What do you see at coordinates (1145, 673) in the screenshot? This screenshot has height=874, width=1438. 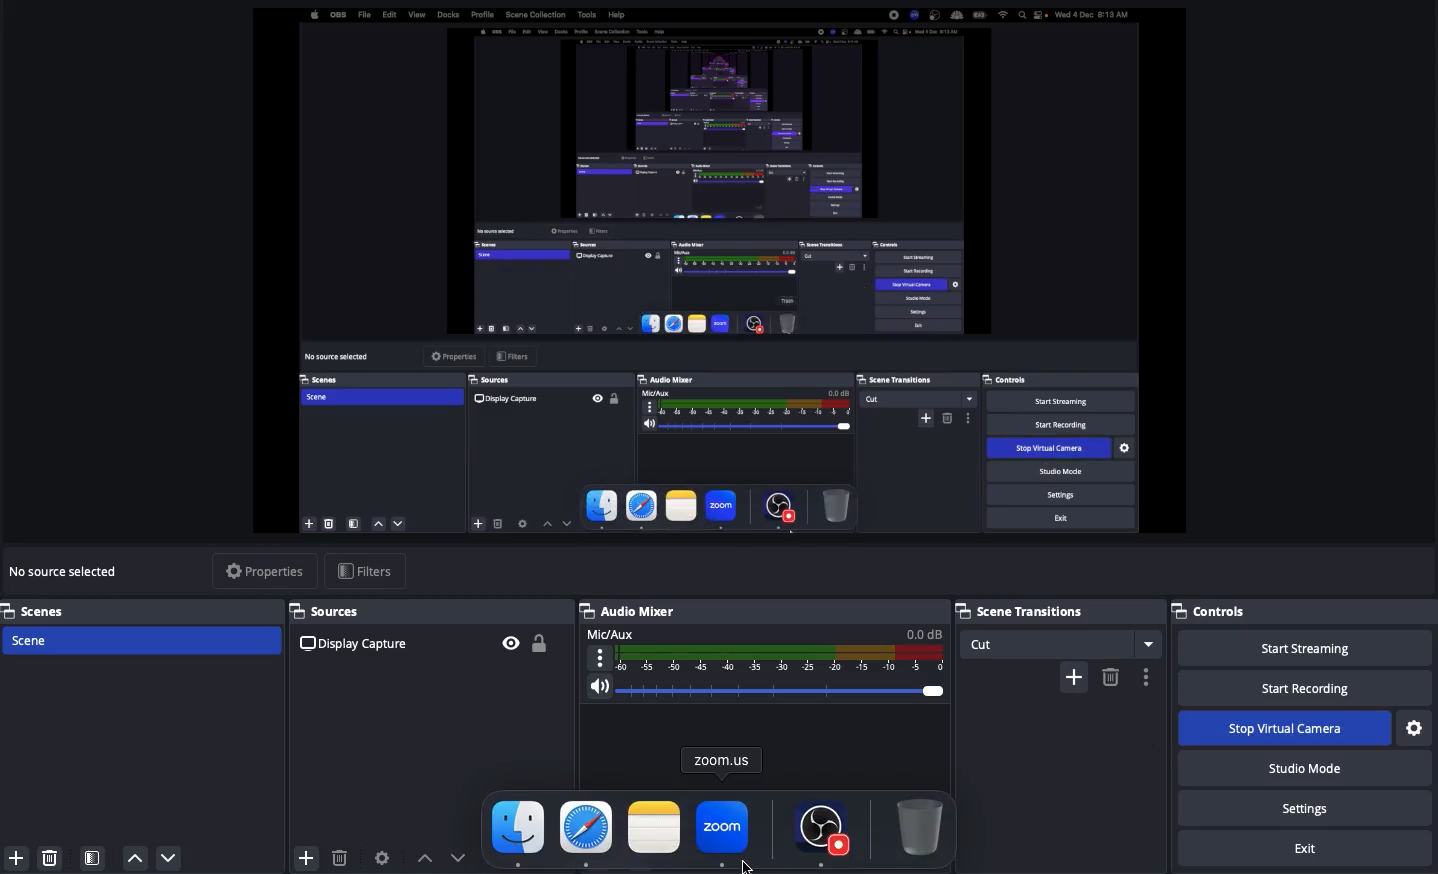 I see `Options` at bounding box center [1145, 673].